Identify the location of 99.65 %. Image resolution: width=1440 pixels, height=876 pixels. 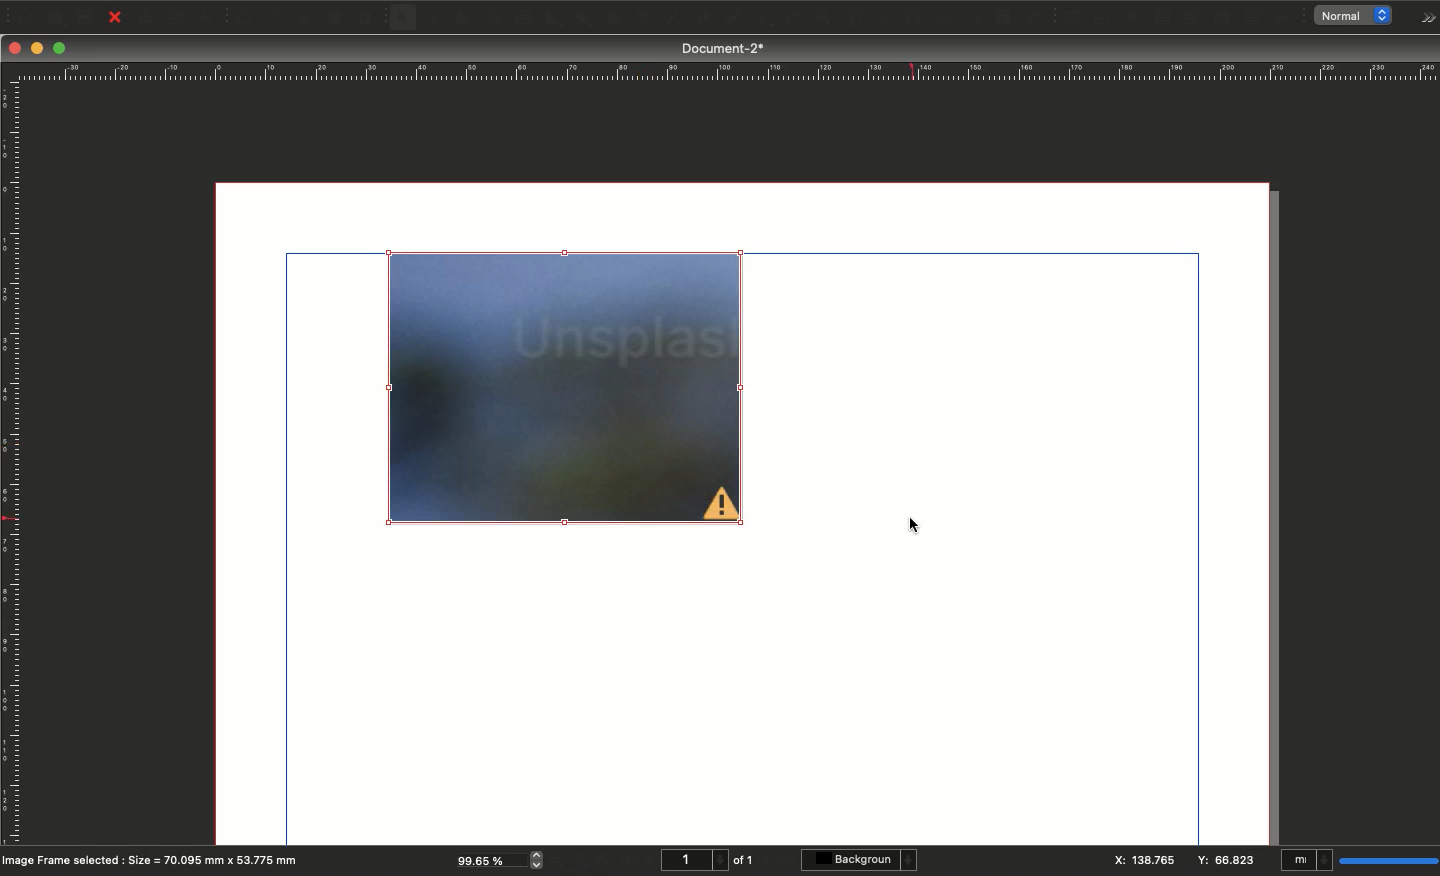
(485, 859).